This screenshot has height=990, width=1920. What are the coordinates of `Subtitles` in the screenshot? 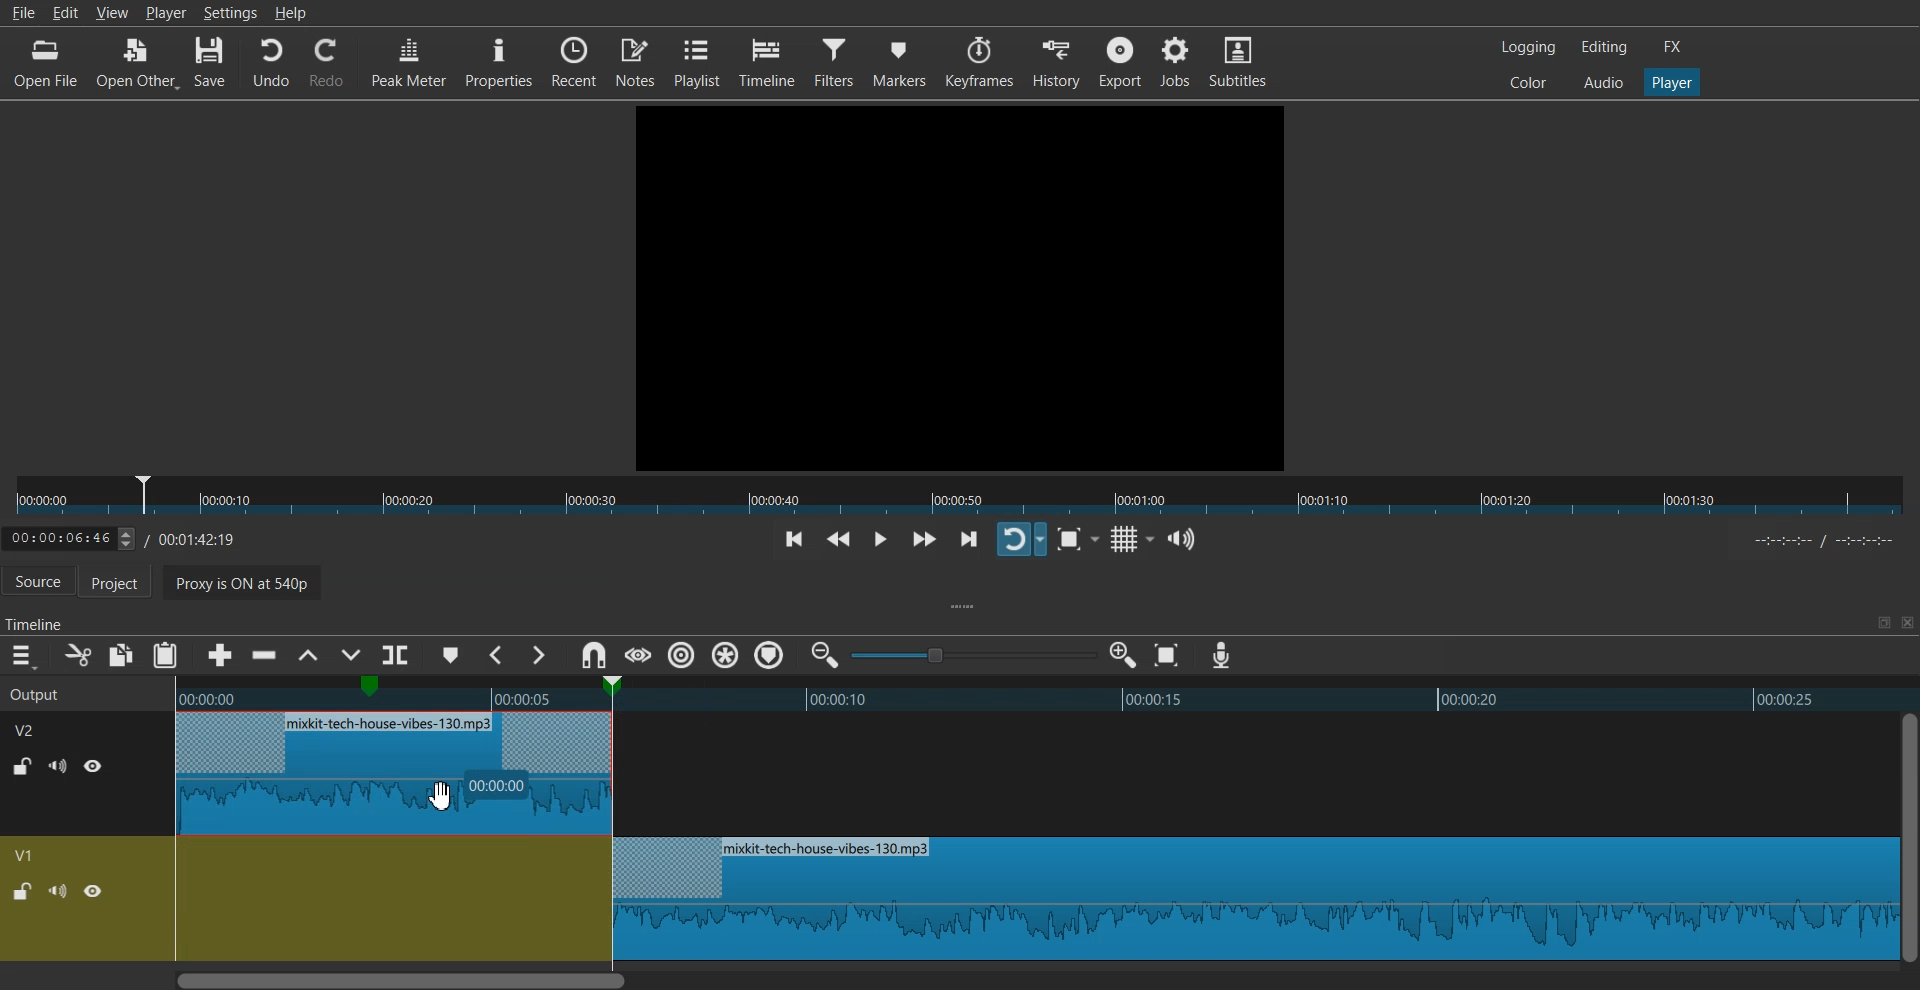 It's located at (1238, 60).